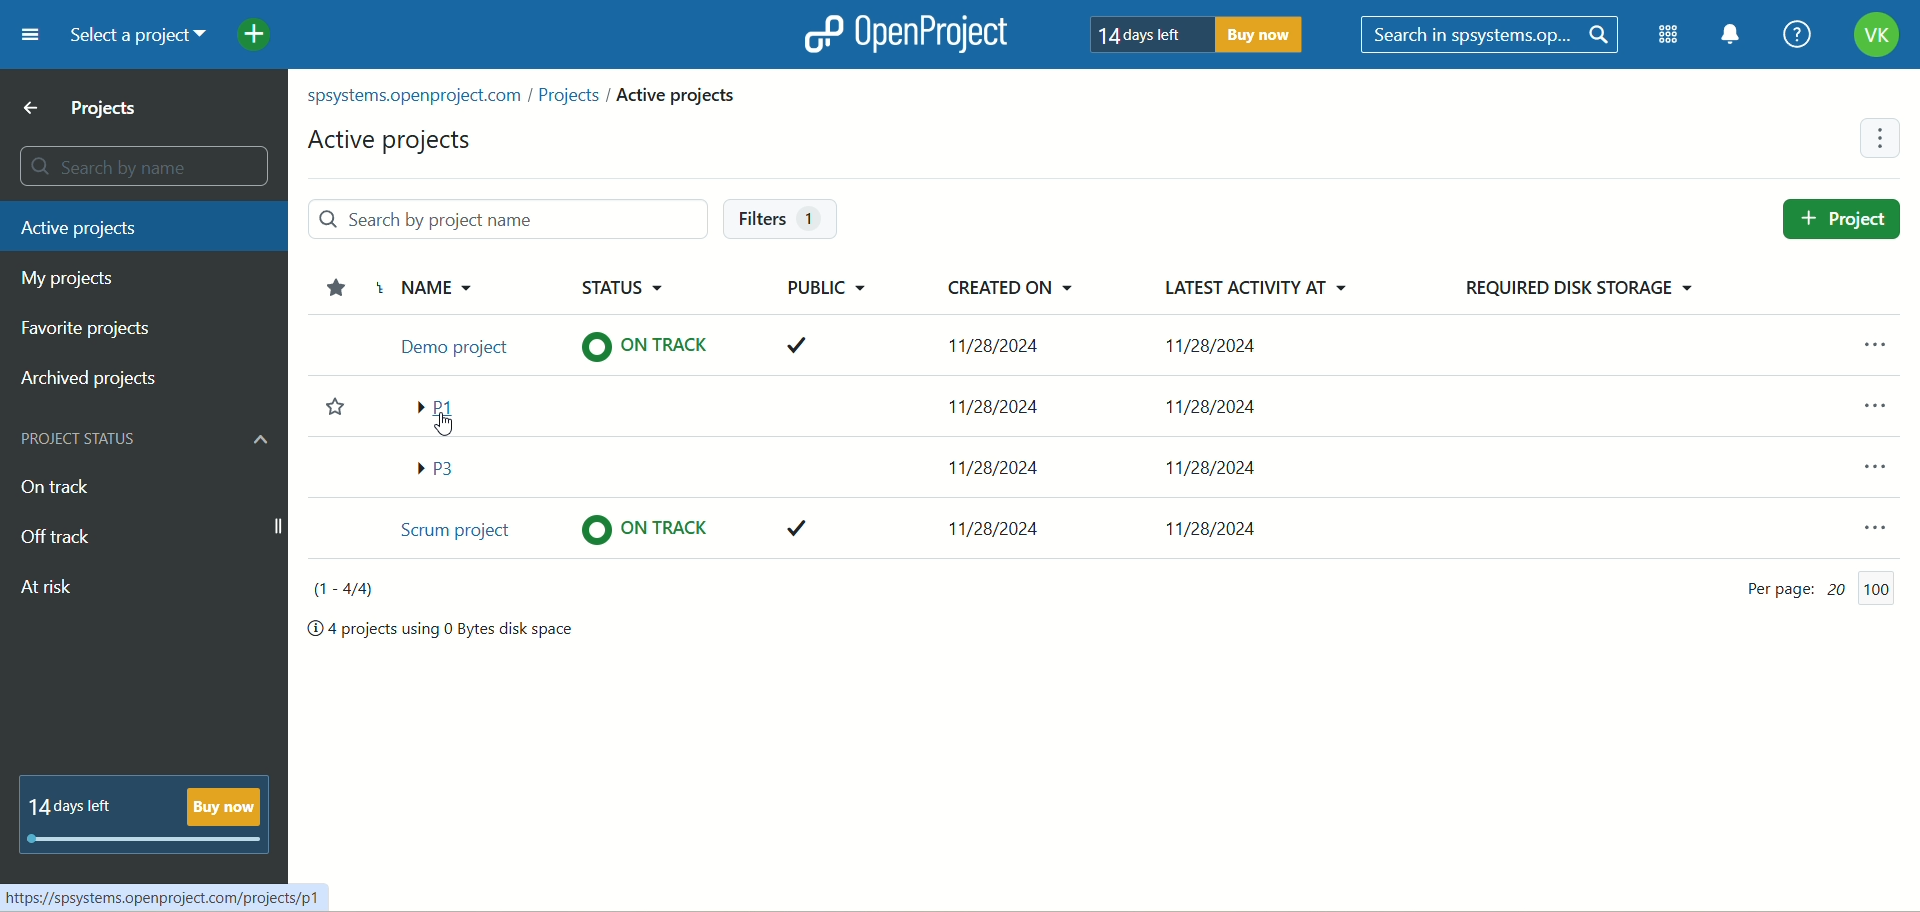  I want to click on menu, so click(23, 38).